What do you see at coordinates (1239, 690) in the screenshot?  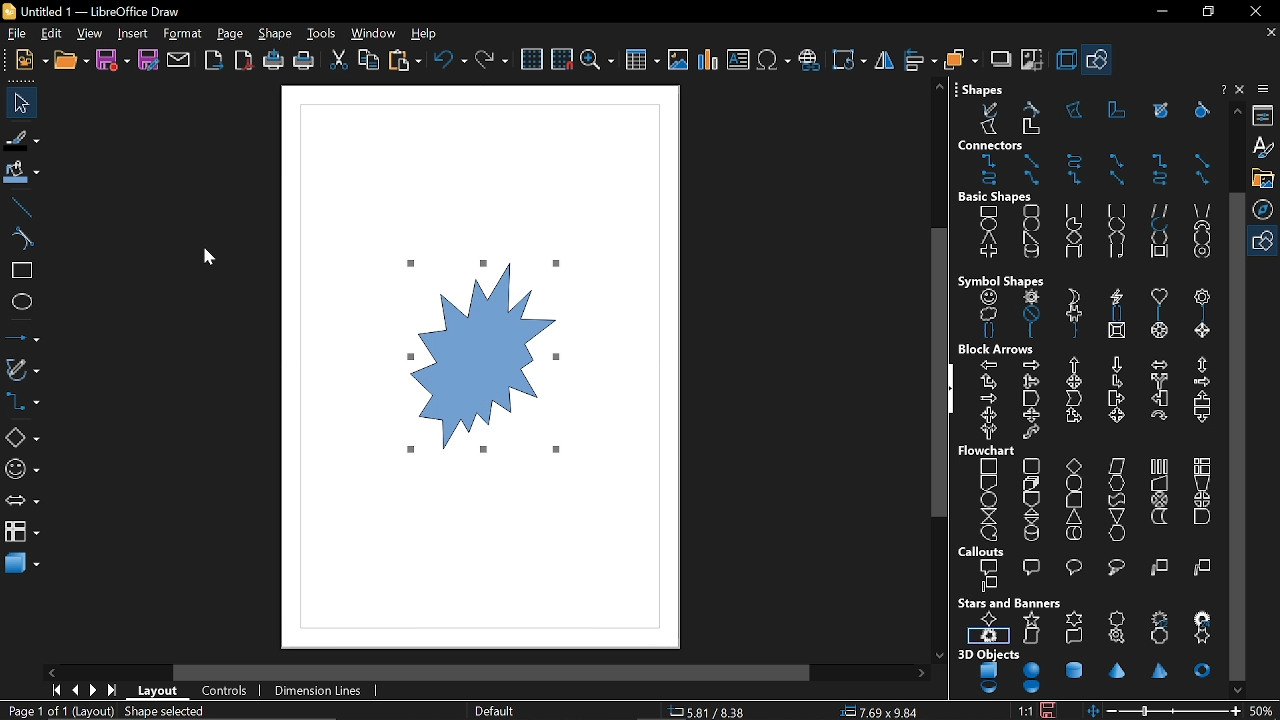 I see `Move down` at bounding box center [1239, 690].